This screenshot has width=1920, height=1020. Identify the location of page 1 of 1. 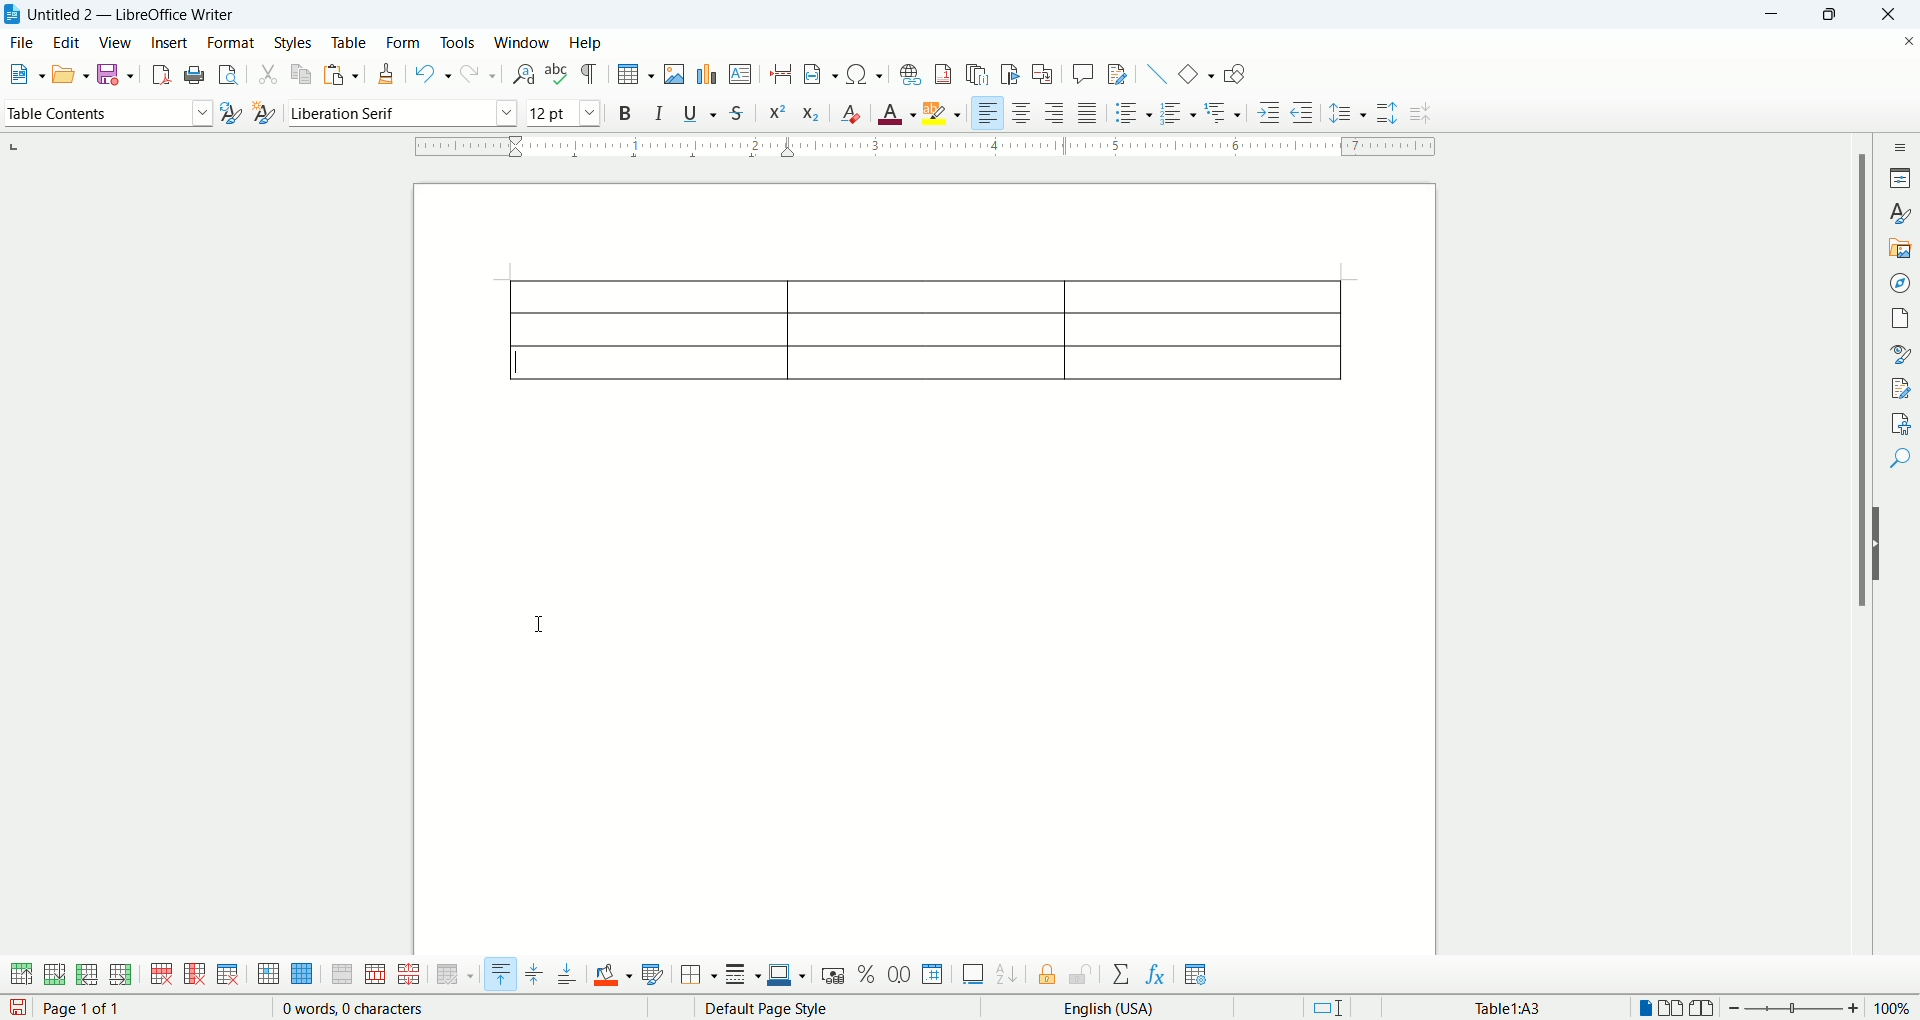
(94, 1008).